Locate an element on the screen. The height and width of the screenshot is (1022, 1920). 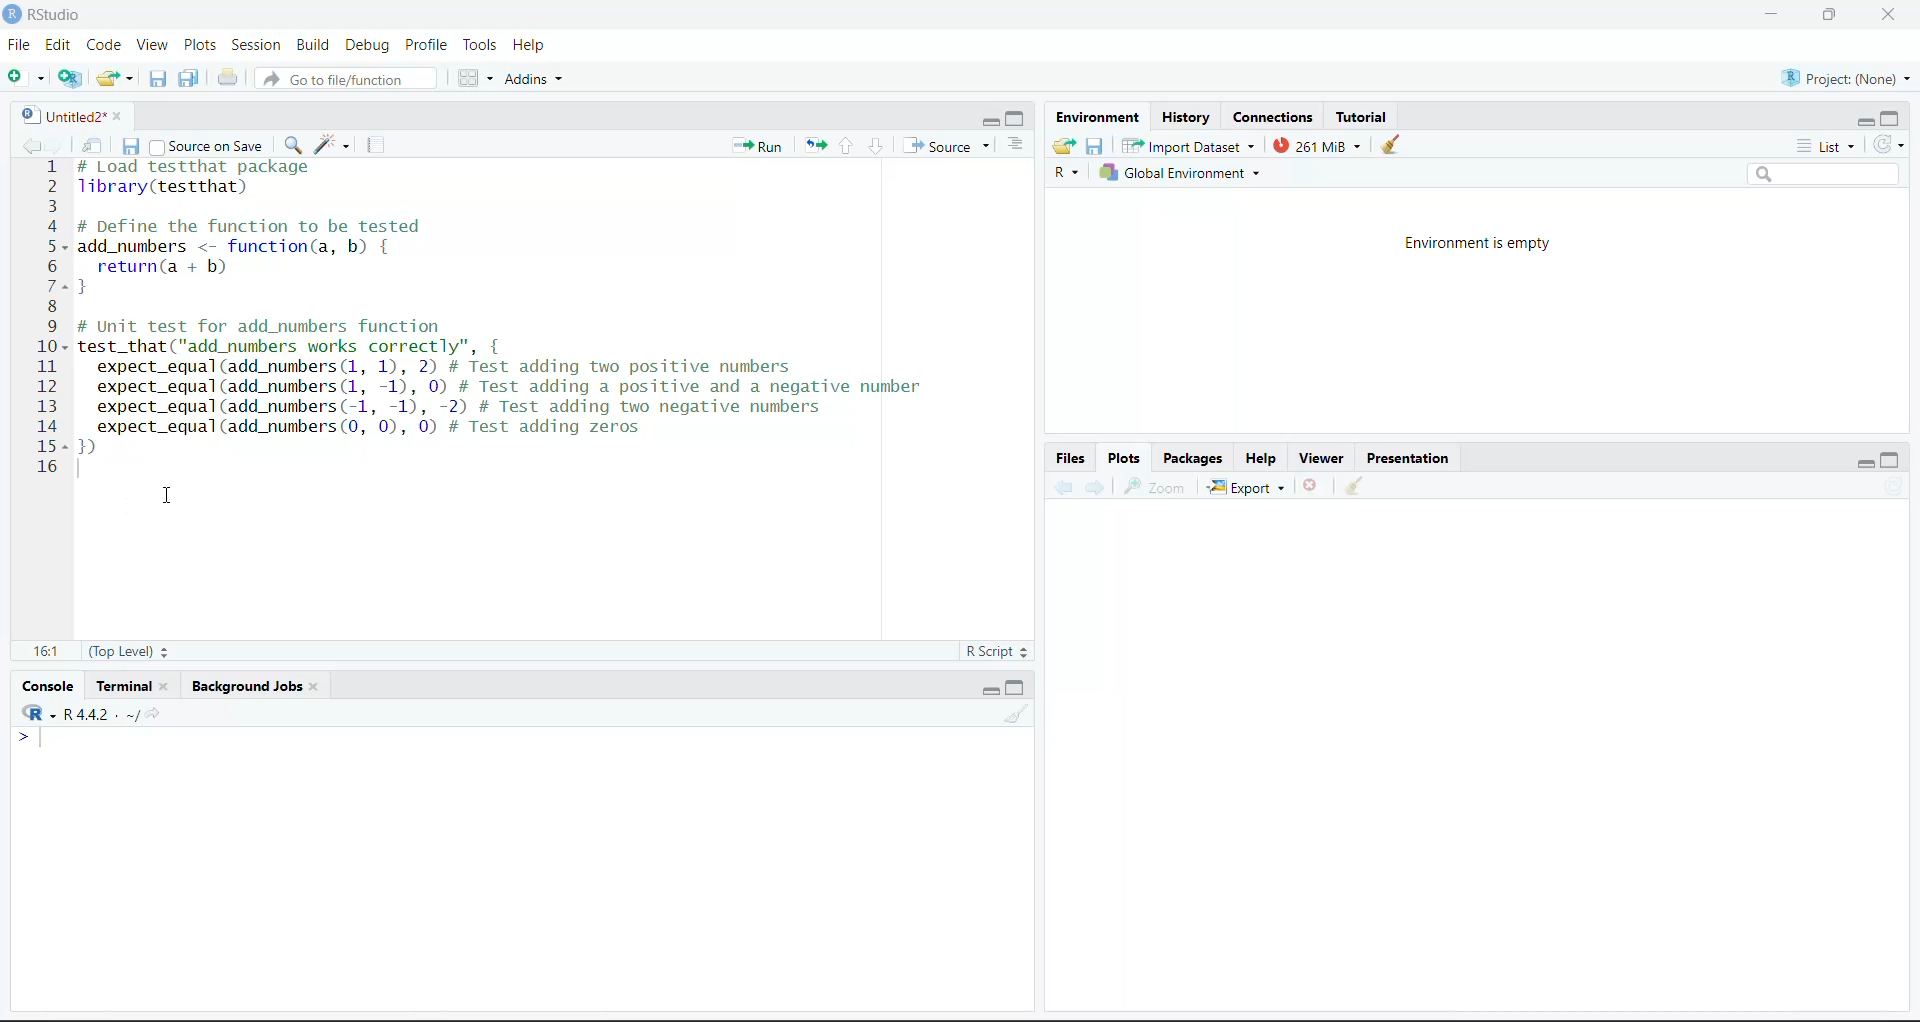
R -R 4.4.2 . ~/ is located at coordinates (97, 713).